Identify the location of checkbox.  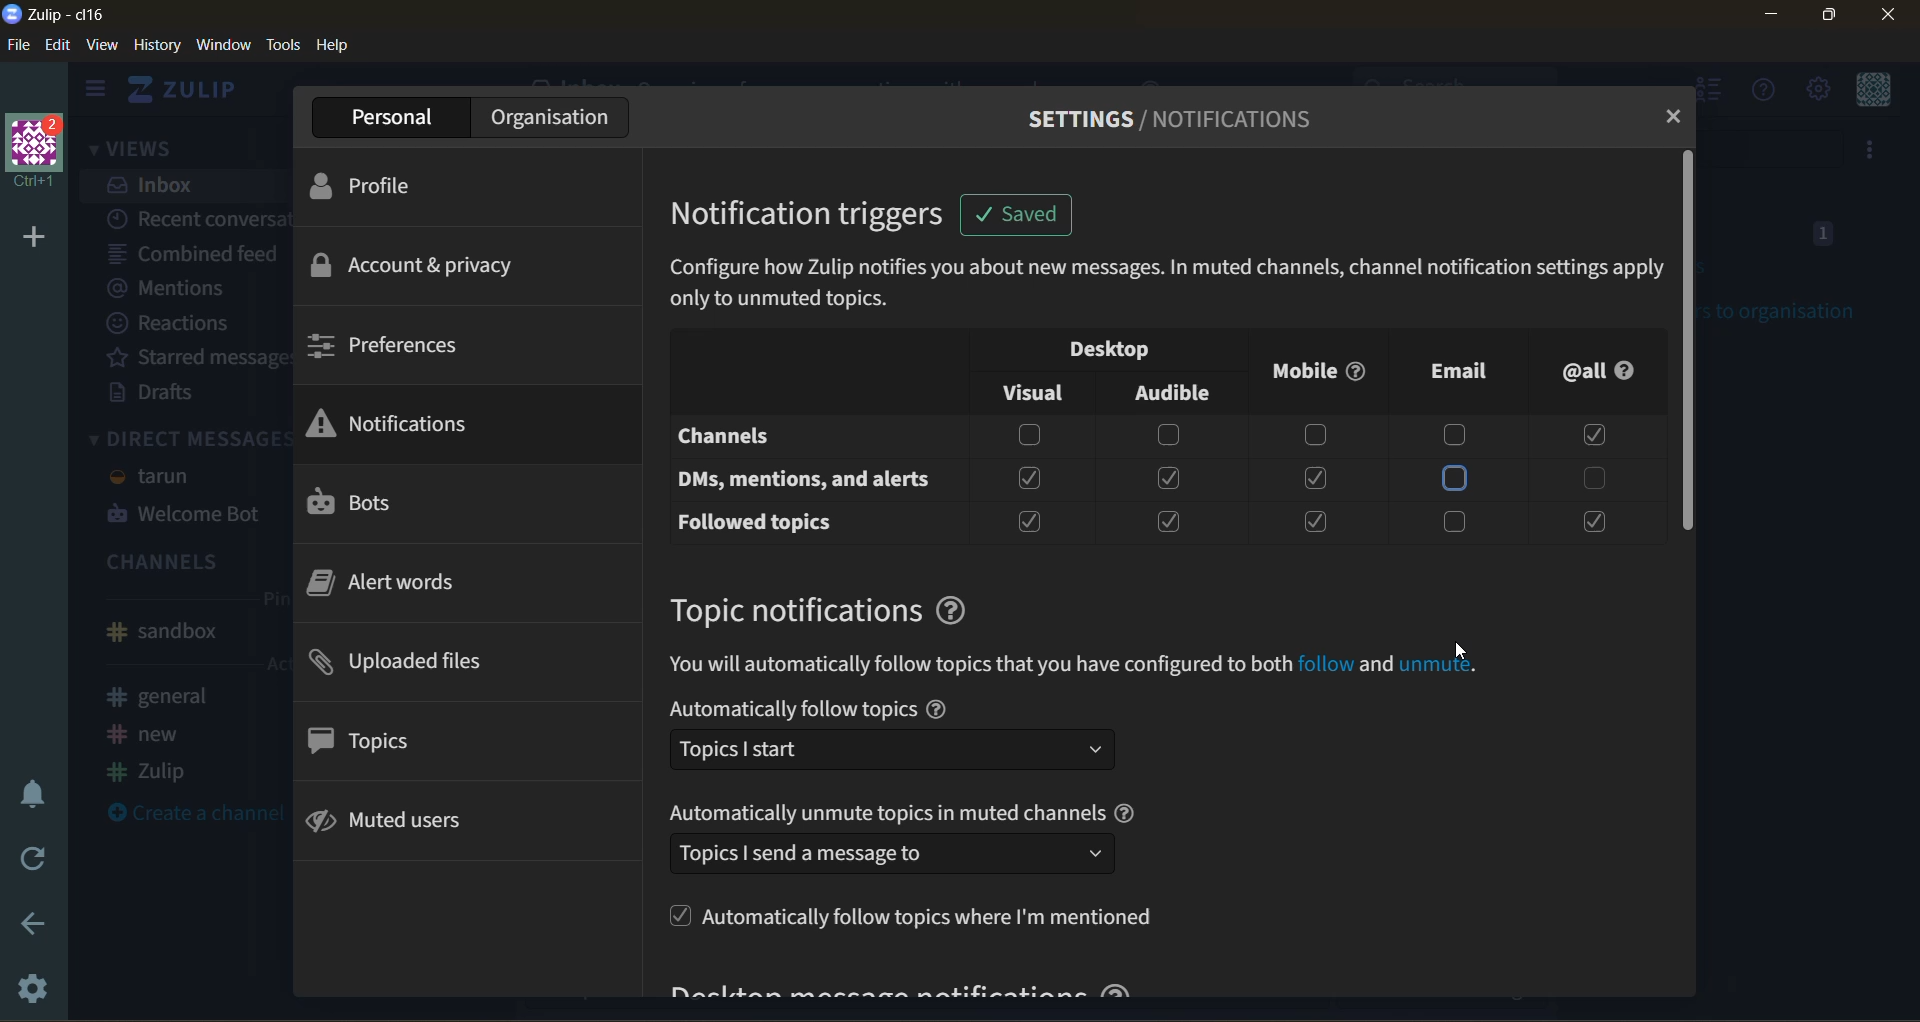
(1318, 521).